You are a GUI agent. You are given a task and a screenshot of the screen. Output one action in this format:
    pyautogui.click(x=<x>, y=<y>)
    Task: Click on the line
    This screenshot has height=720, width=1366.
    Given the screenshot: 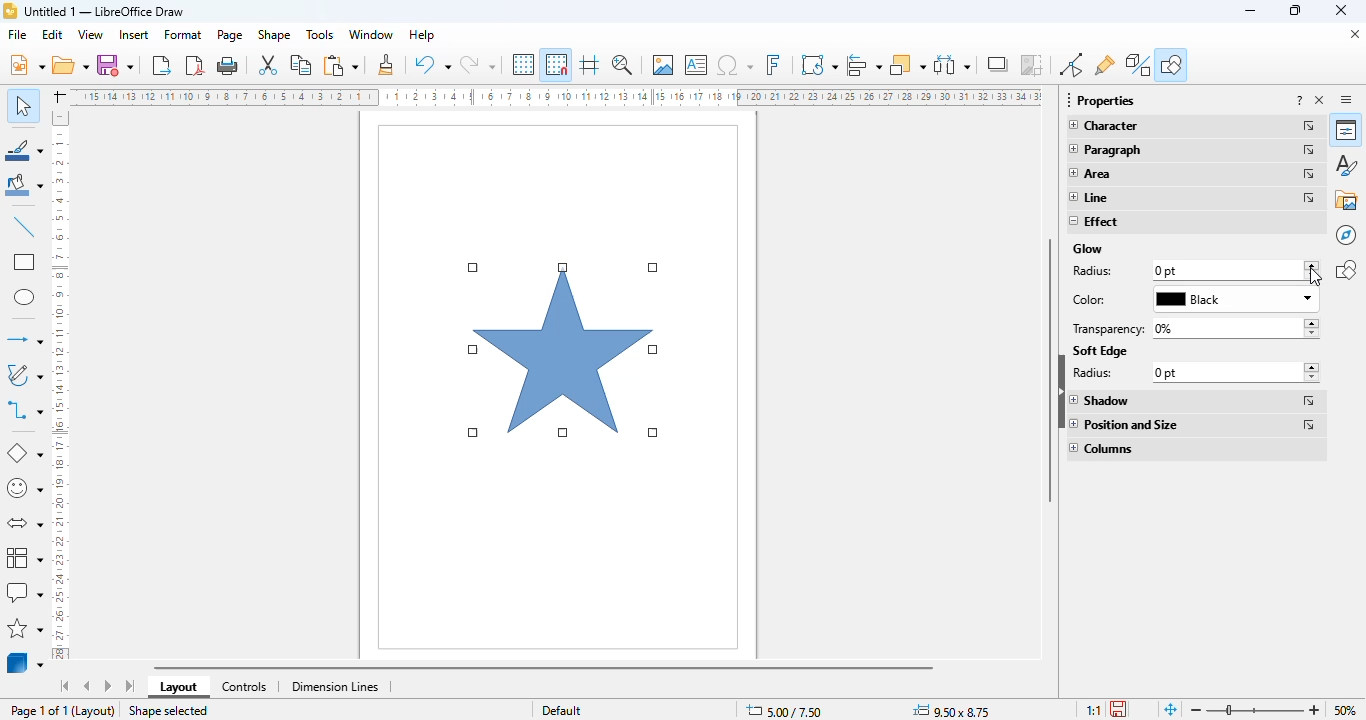 What is the action you would take?
    pyautogui.click(x=1087, y=196)
    